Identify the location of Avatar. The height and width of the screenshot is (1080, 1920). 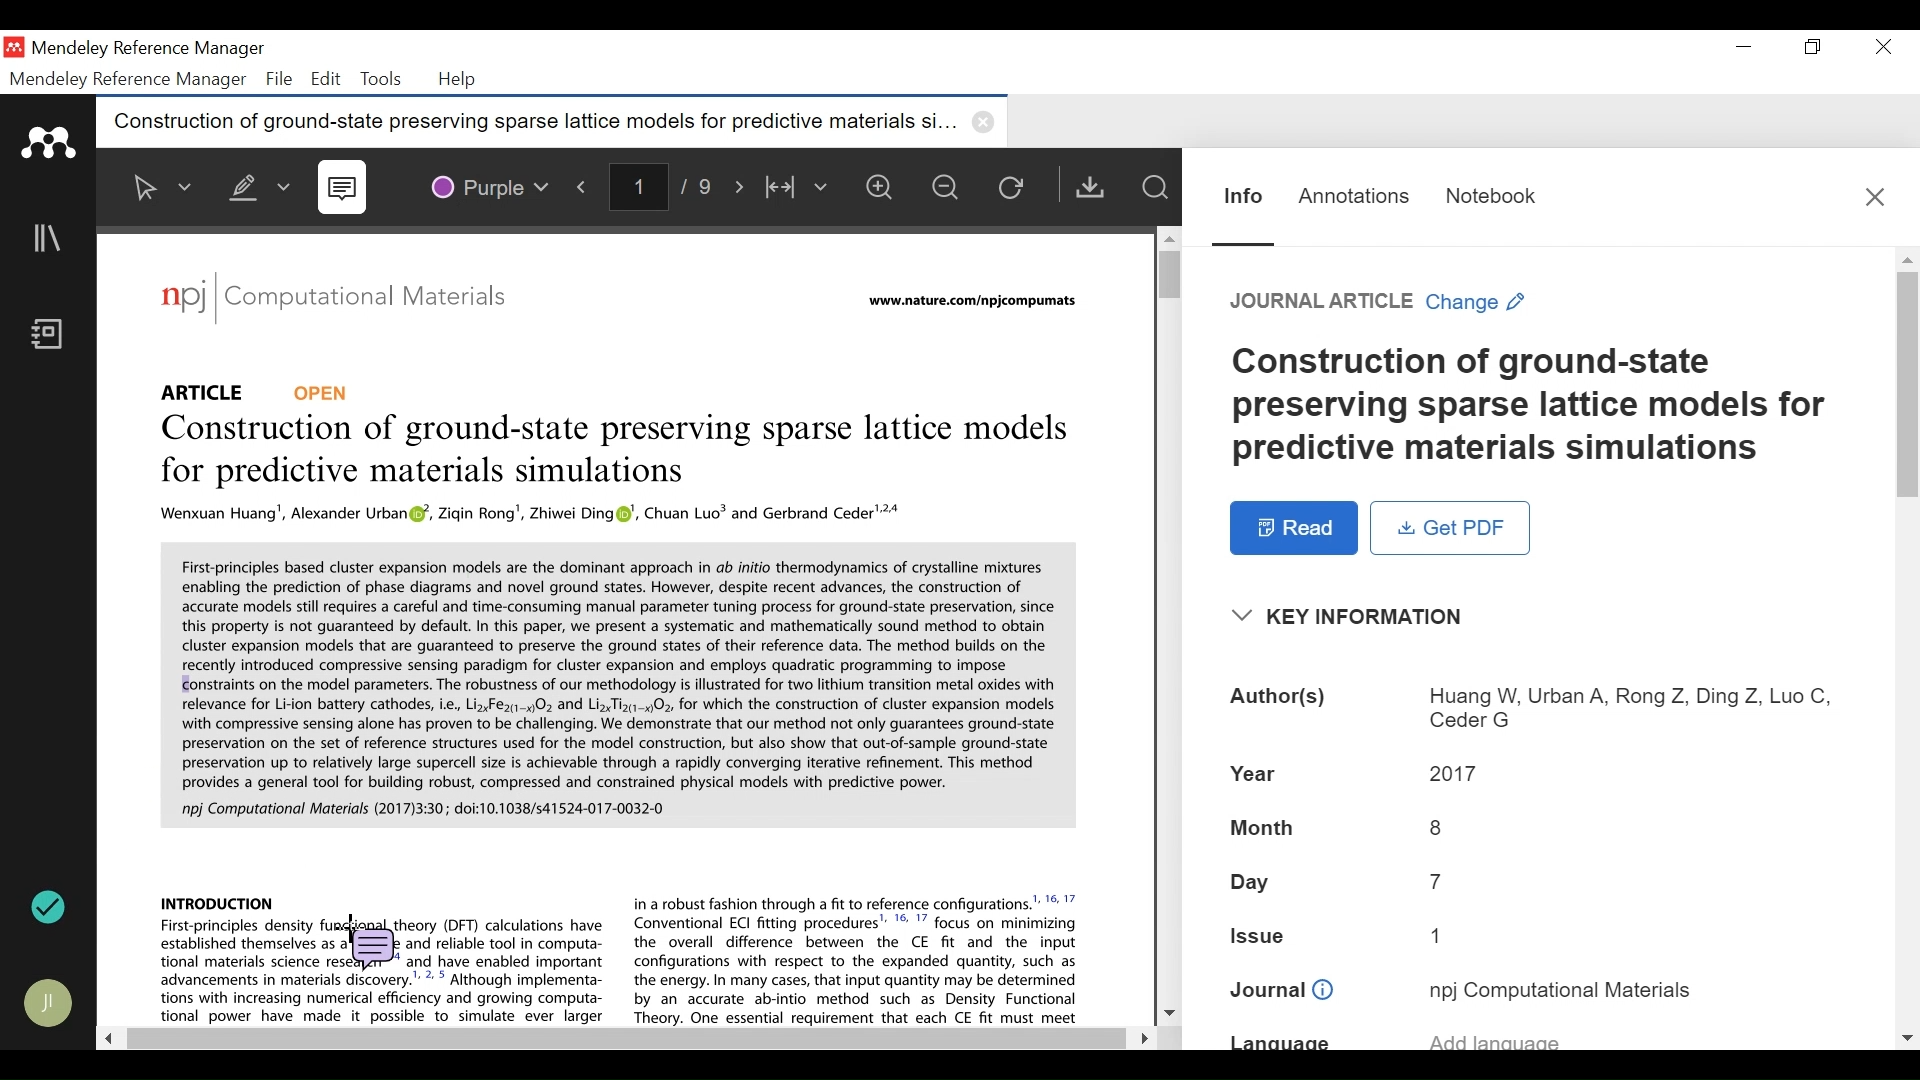
(51, 1005).